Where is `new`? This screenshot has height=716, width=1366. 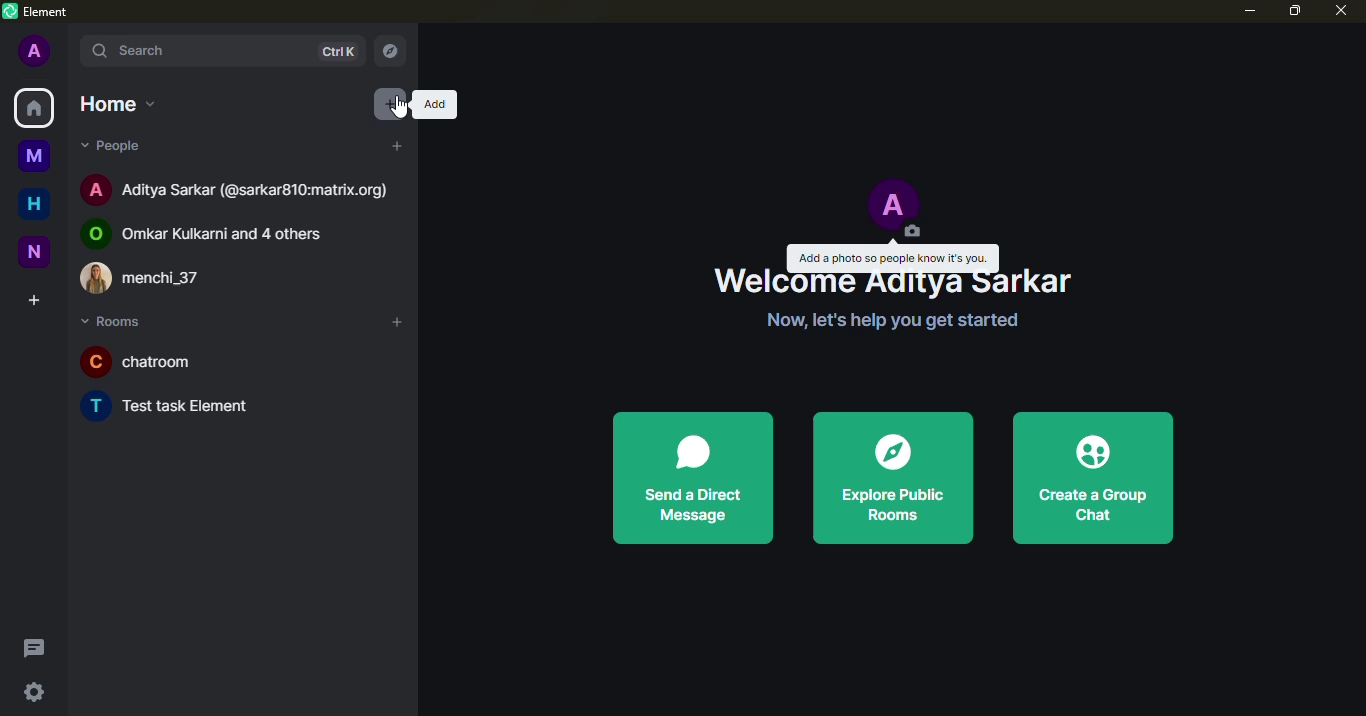
new is located at coordinates (35, 251).